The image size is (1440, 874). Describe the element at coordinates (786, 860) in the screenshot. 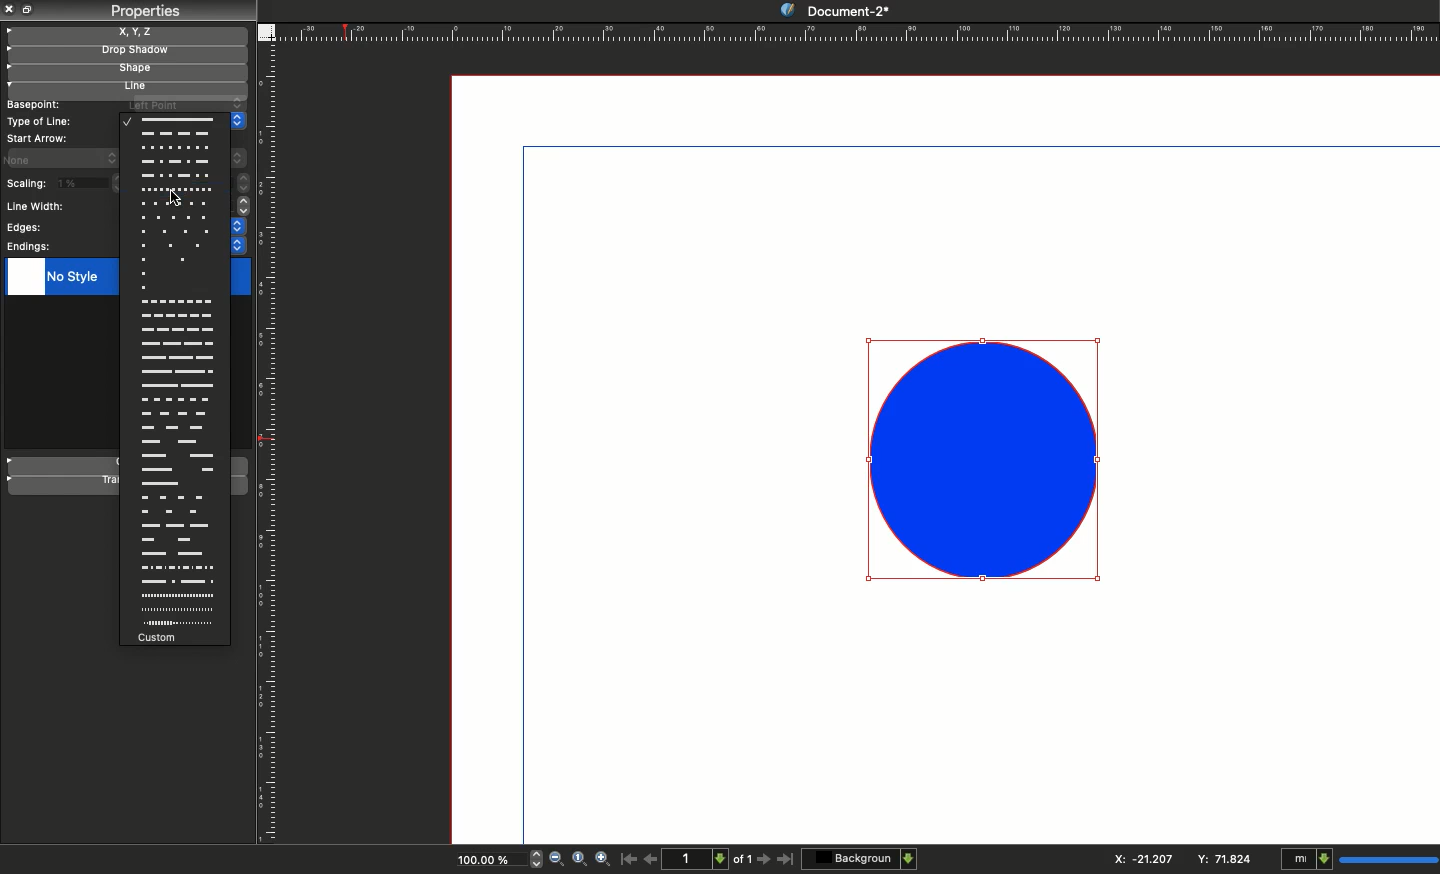

I see `Last page` at that location.